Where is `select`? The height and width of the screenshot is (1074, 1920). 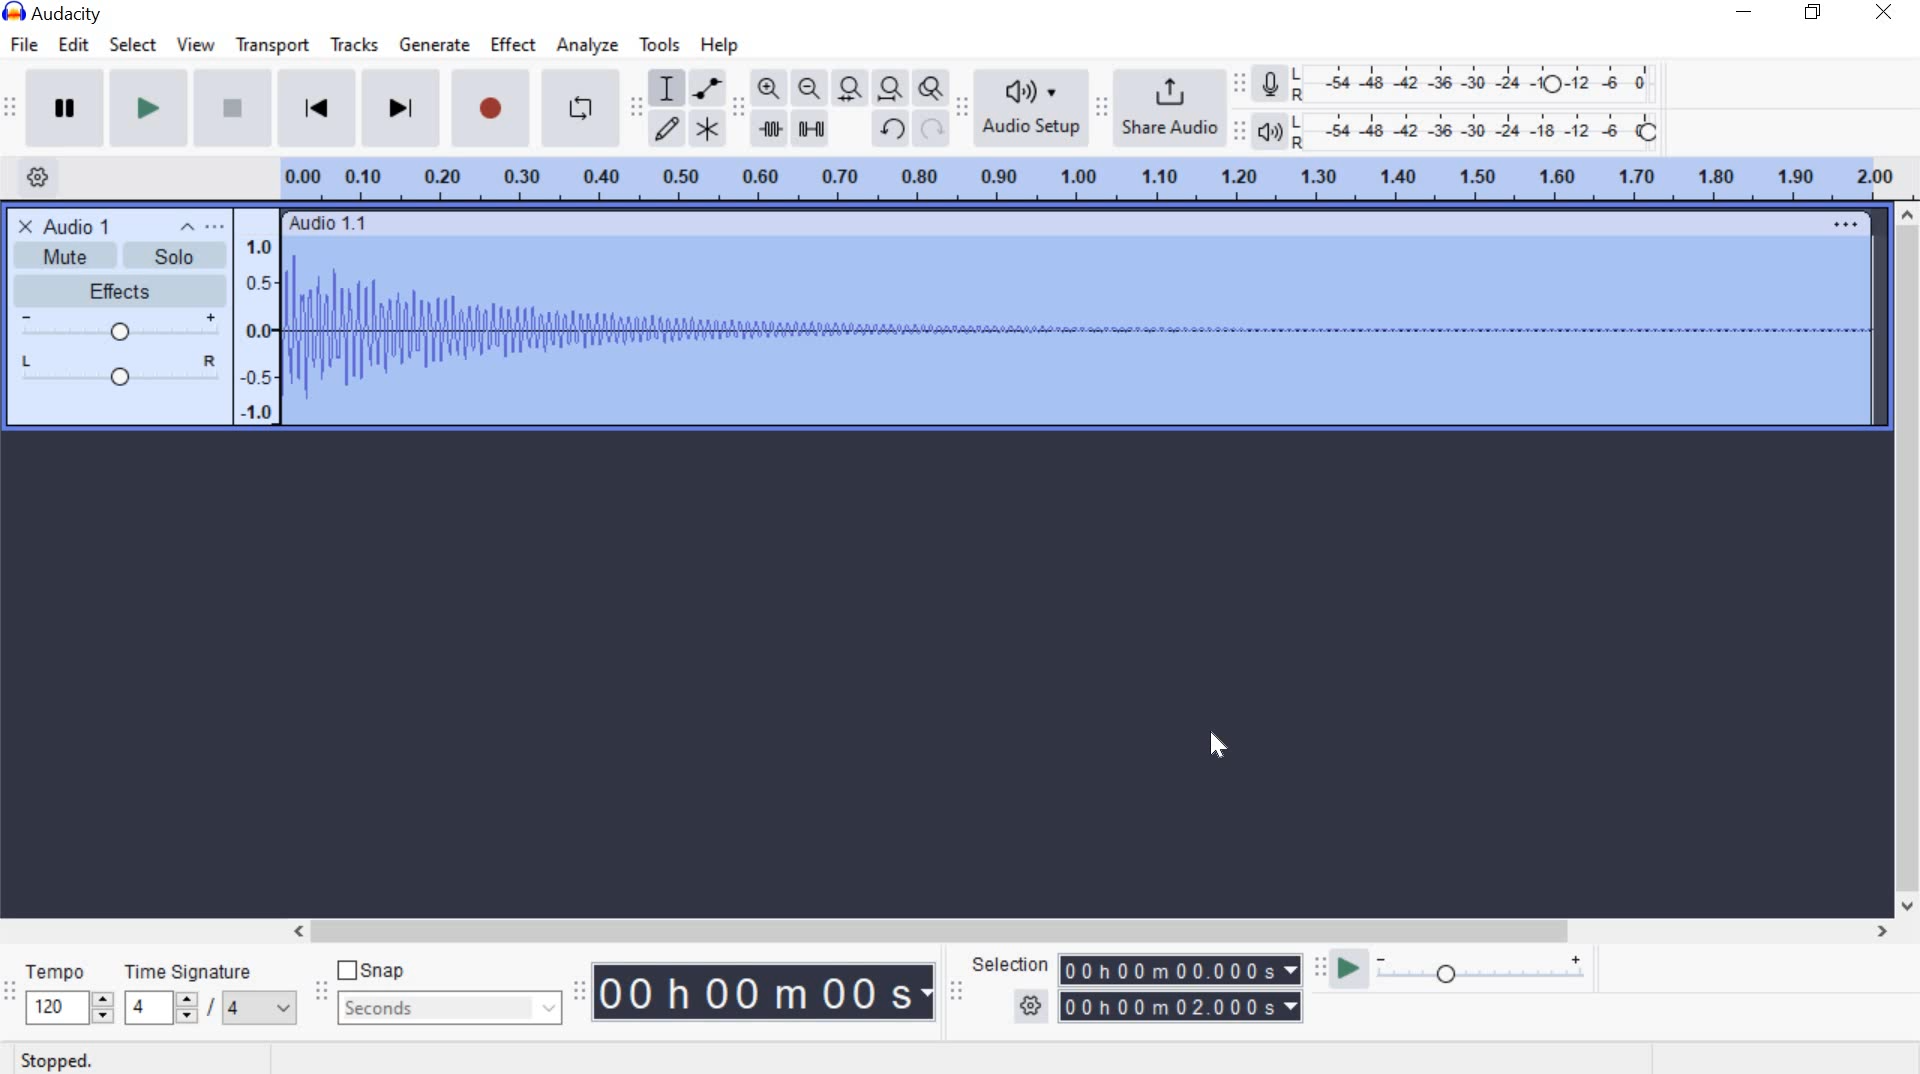
select is located at coordinates (133, 47).